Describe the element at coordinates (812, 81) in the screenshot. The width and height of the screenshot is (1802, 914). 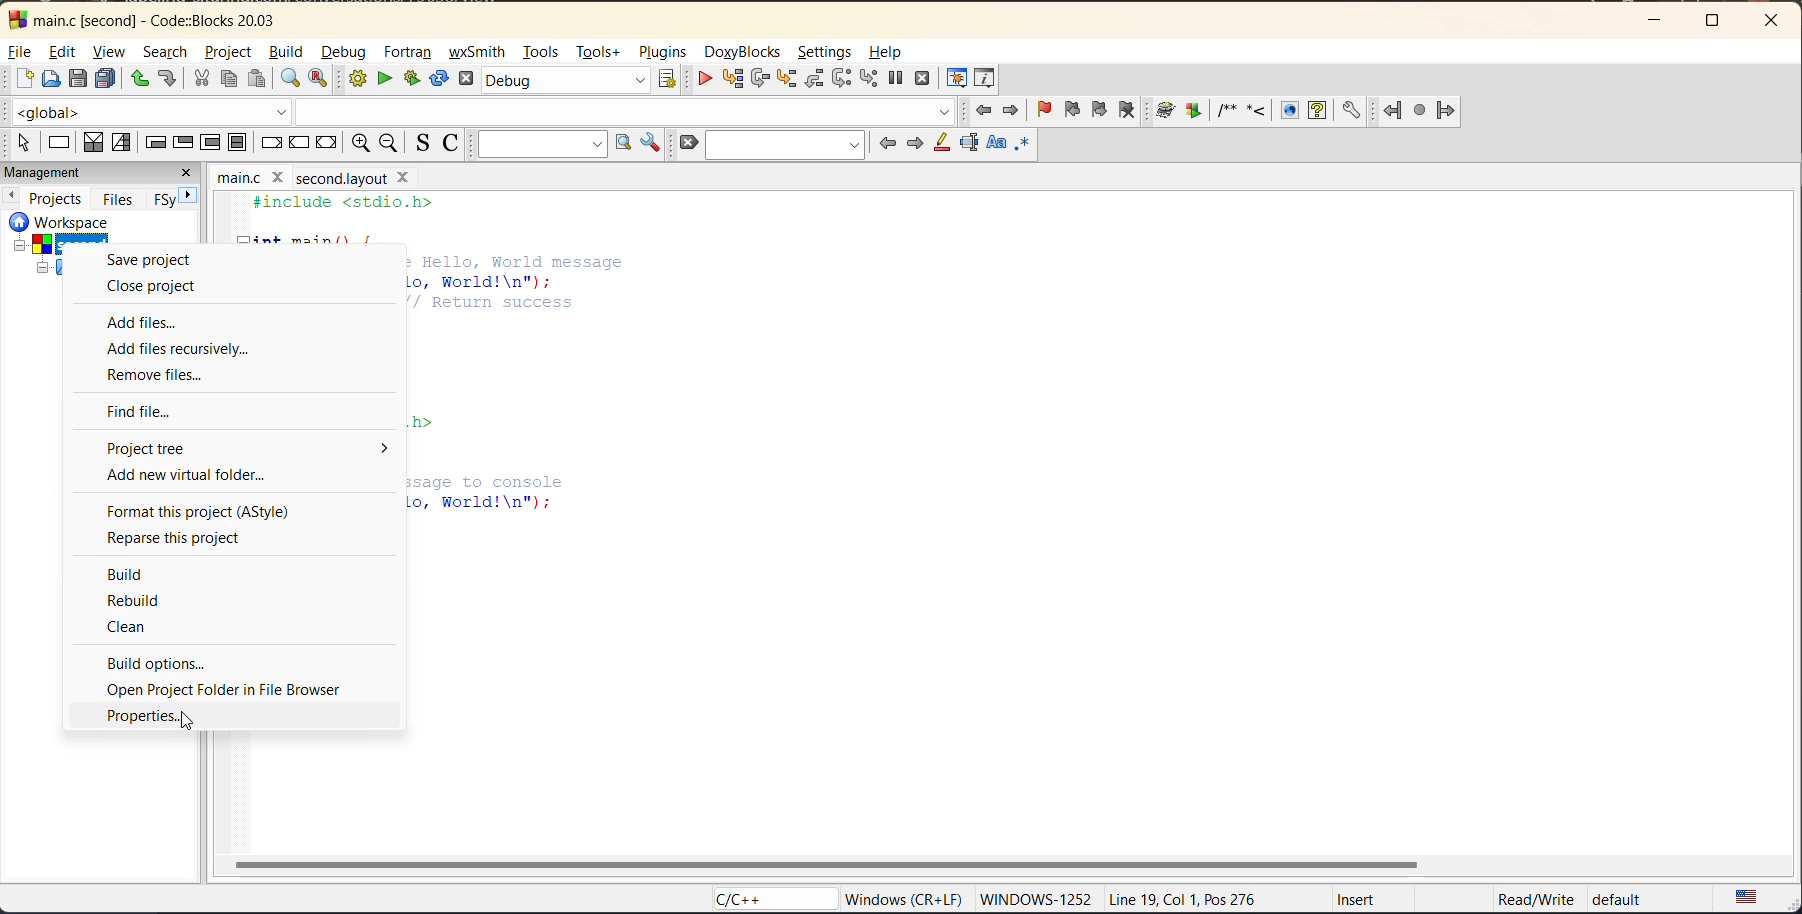
I see `step out` at that location.